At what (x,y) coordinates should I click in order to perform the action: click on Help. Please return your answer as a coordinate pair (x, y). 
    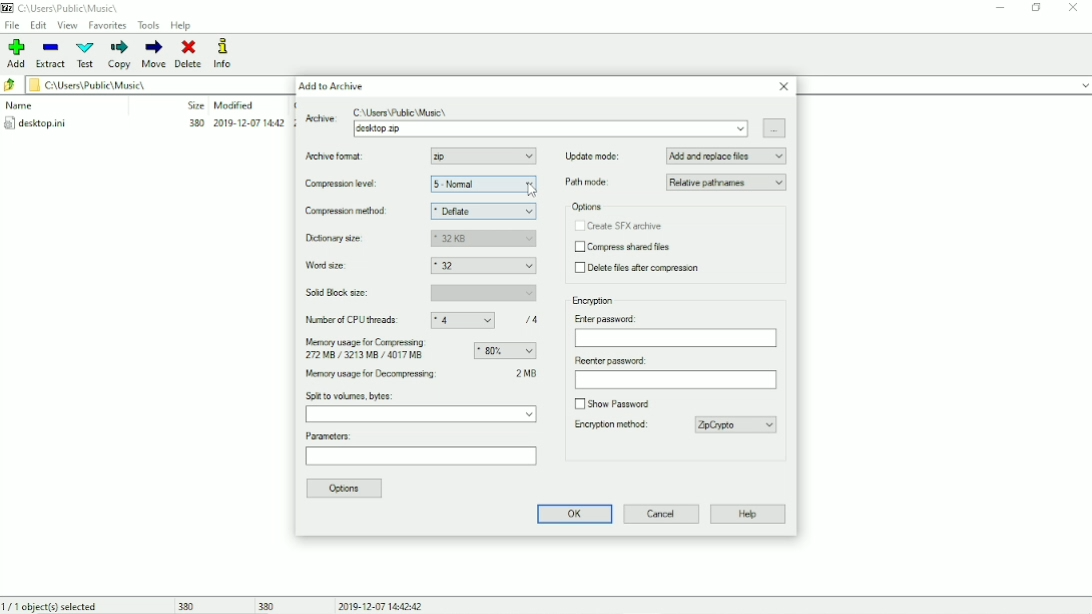
    Looking at the image, I should click on (749, 515).